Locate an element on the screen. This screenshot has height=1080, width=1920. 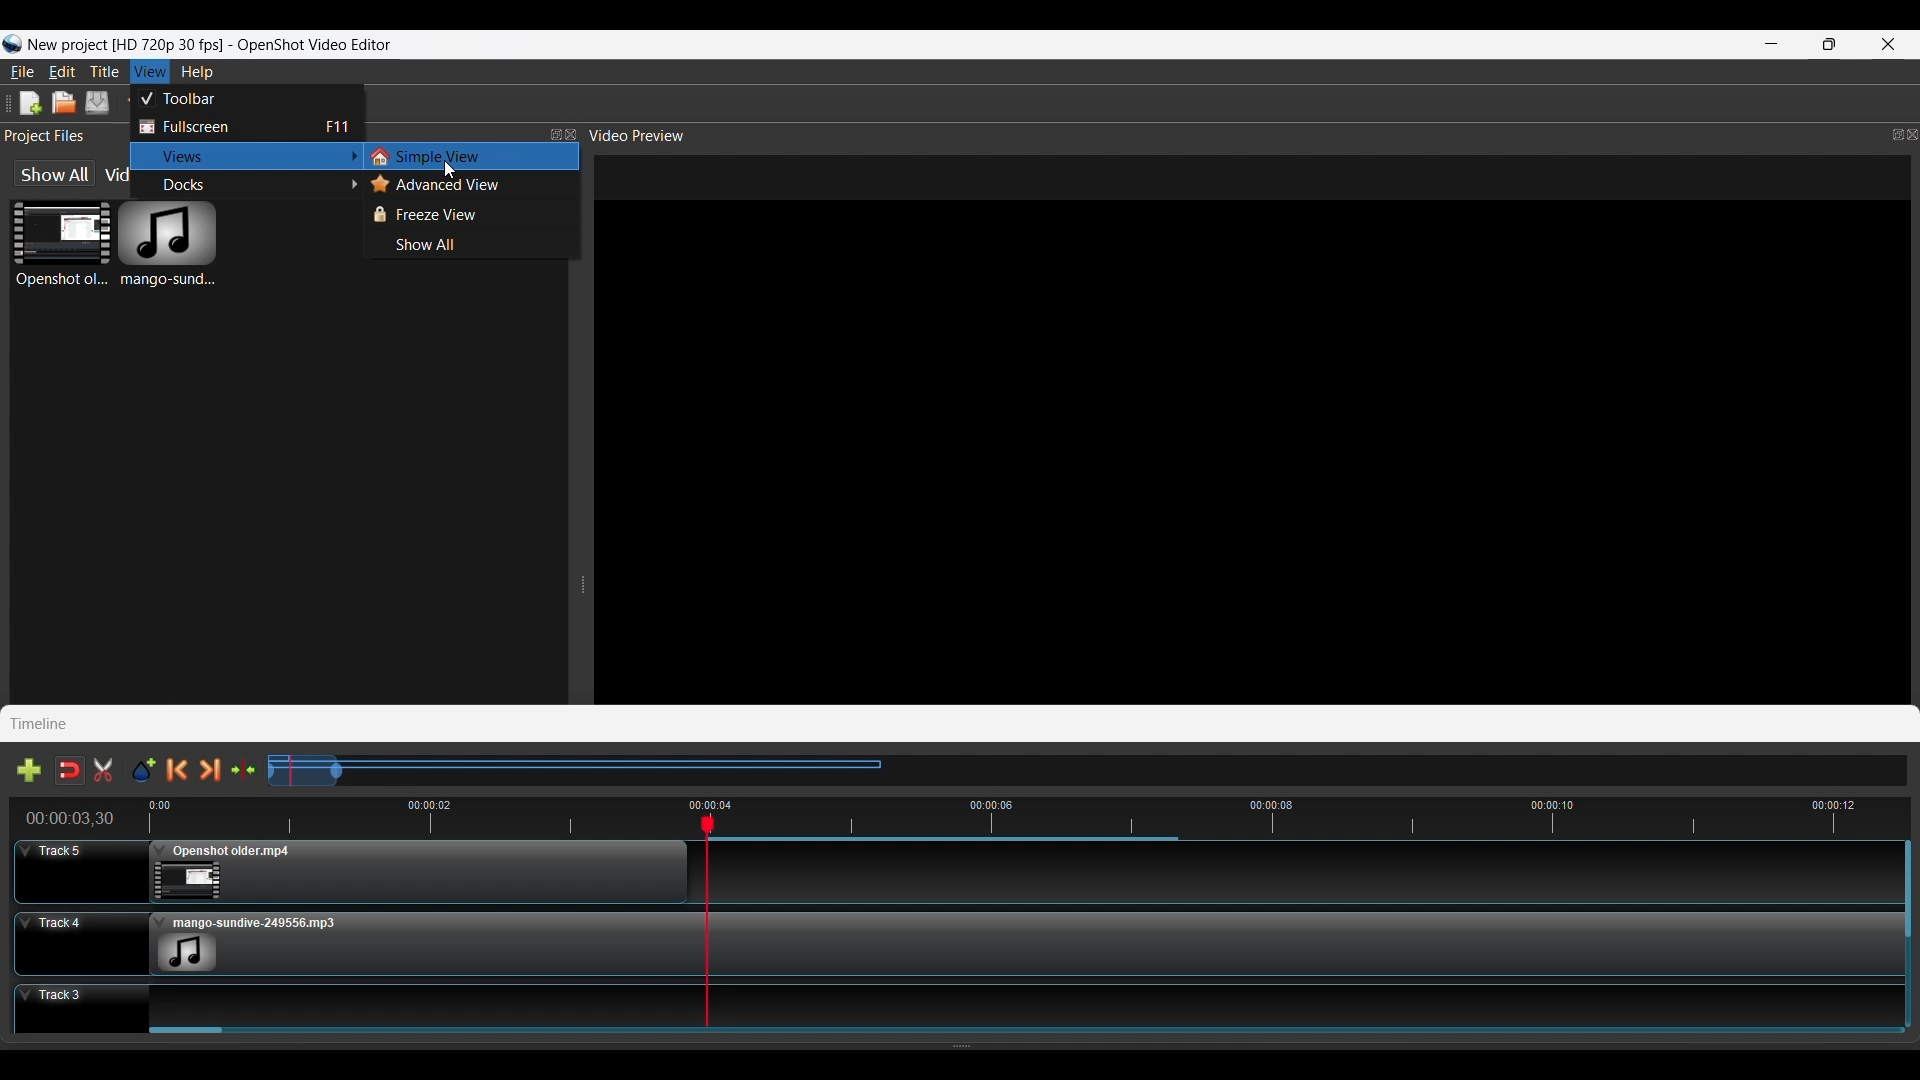
Audio File is located at coordinates (168, 246).